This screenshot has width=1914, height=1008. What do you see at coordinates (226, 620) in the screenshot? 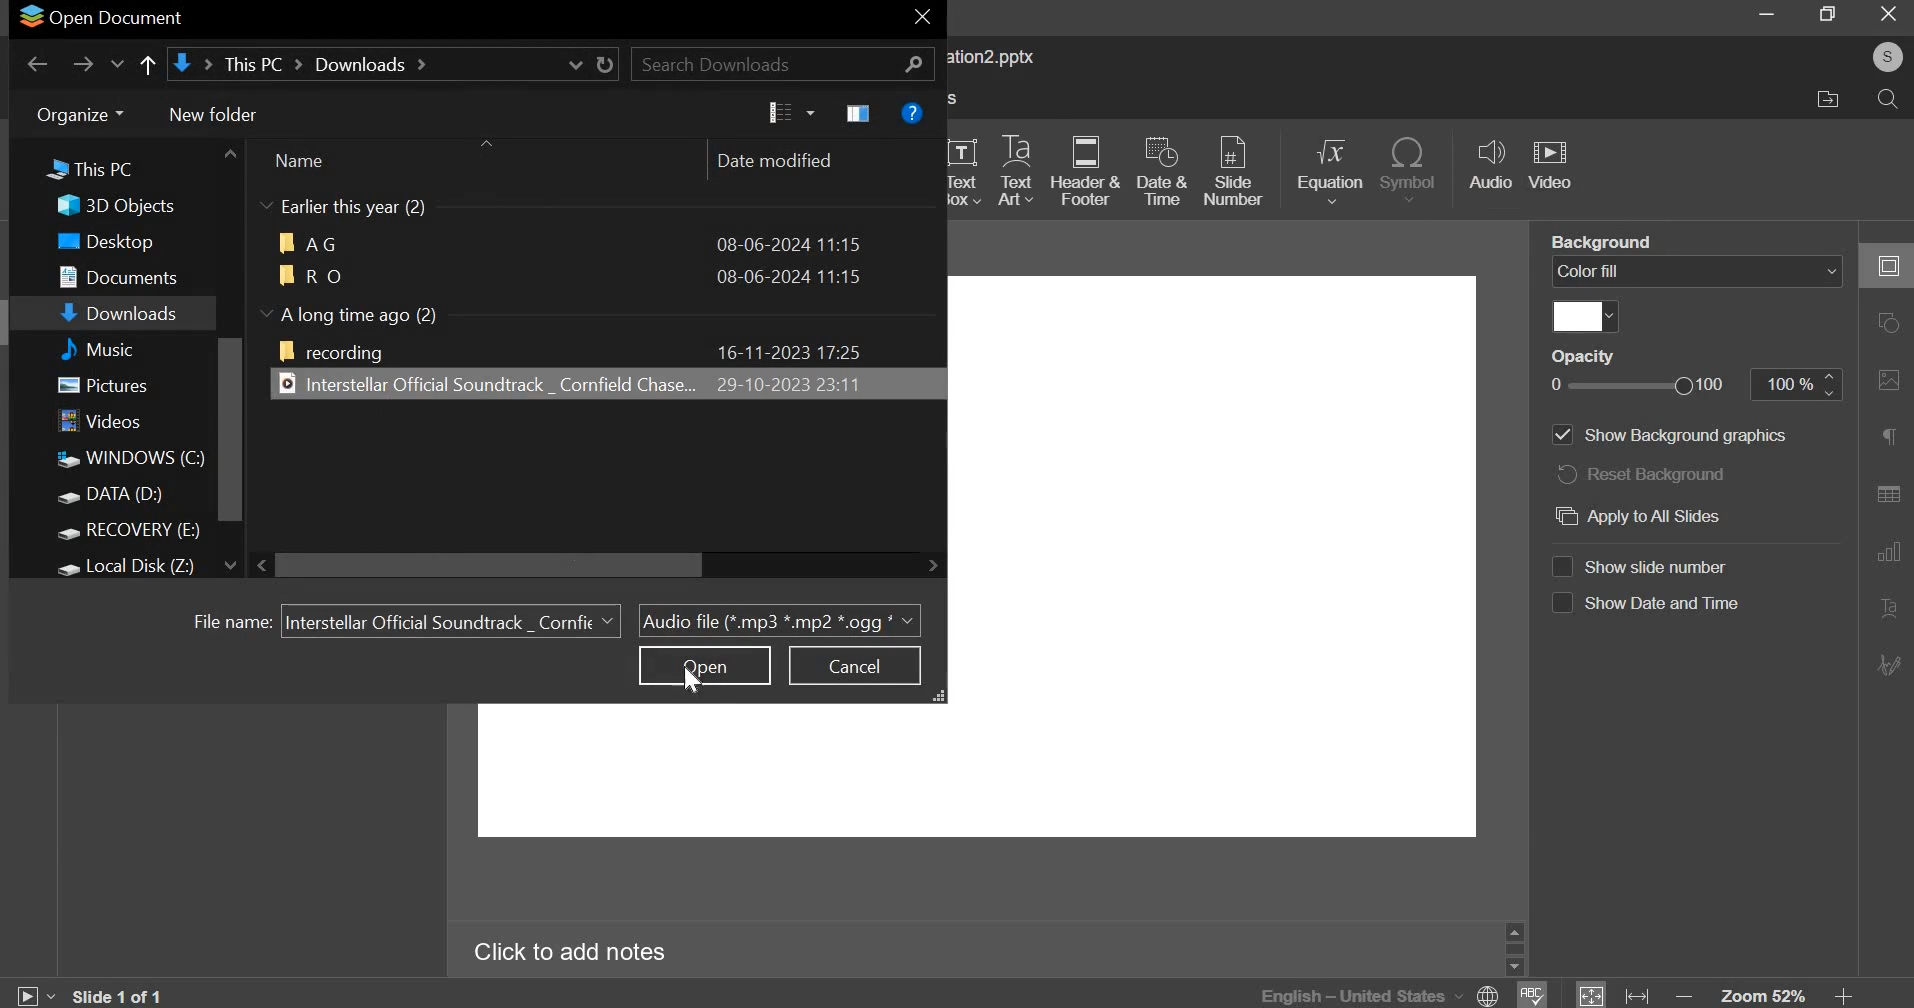
I see `file name` at bounding box center [226, 620].